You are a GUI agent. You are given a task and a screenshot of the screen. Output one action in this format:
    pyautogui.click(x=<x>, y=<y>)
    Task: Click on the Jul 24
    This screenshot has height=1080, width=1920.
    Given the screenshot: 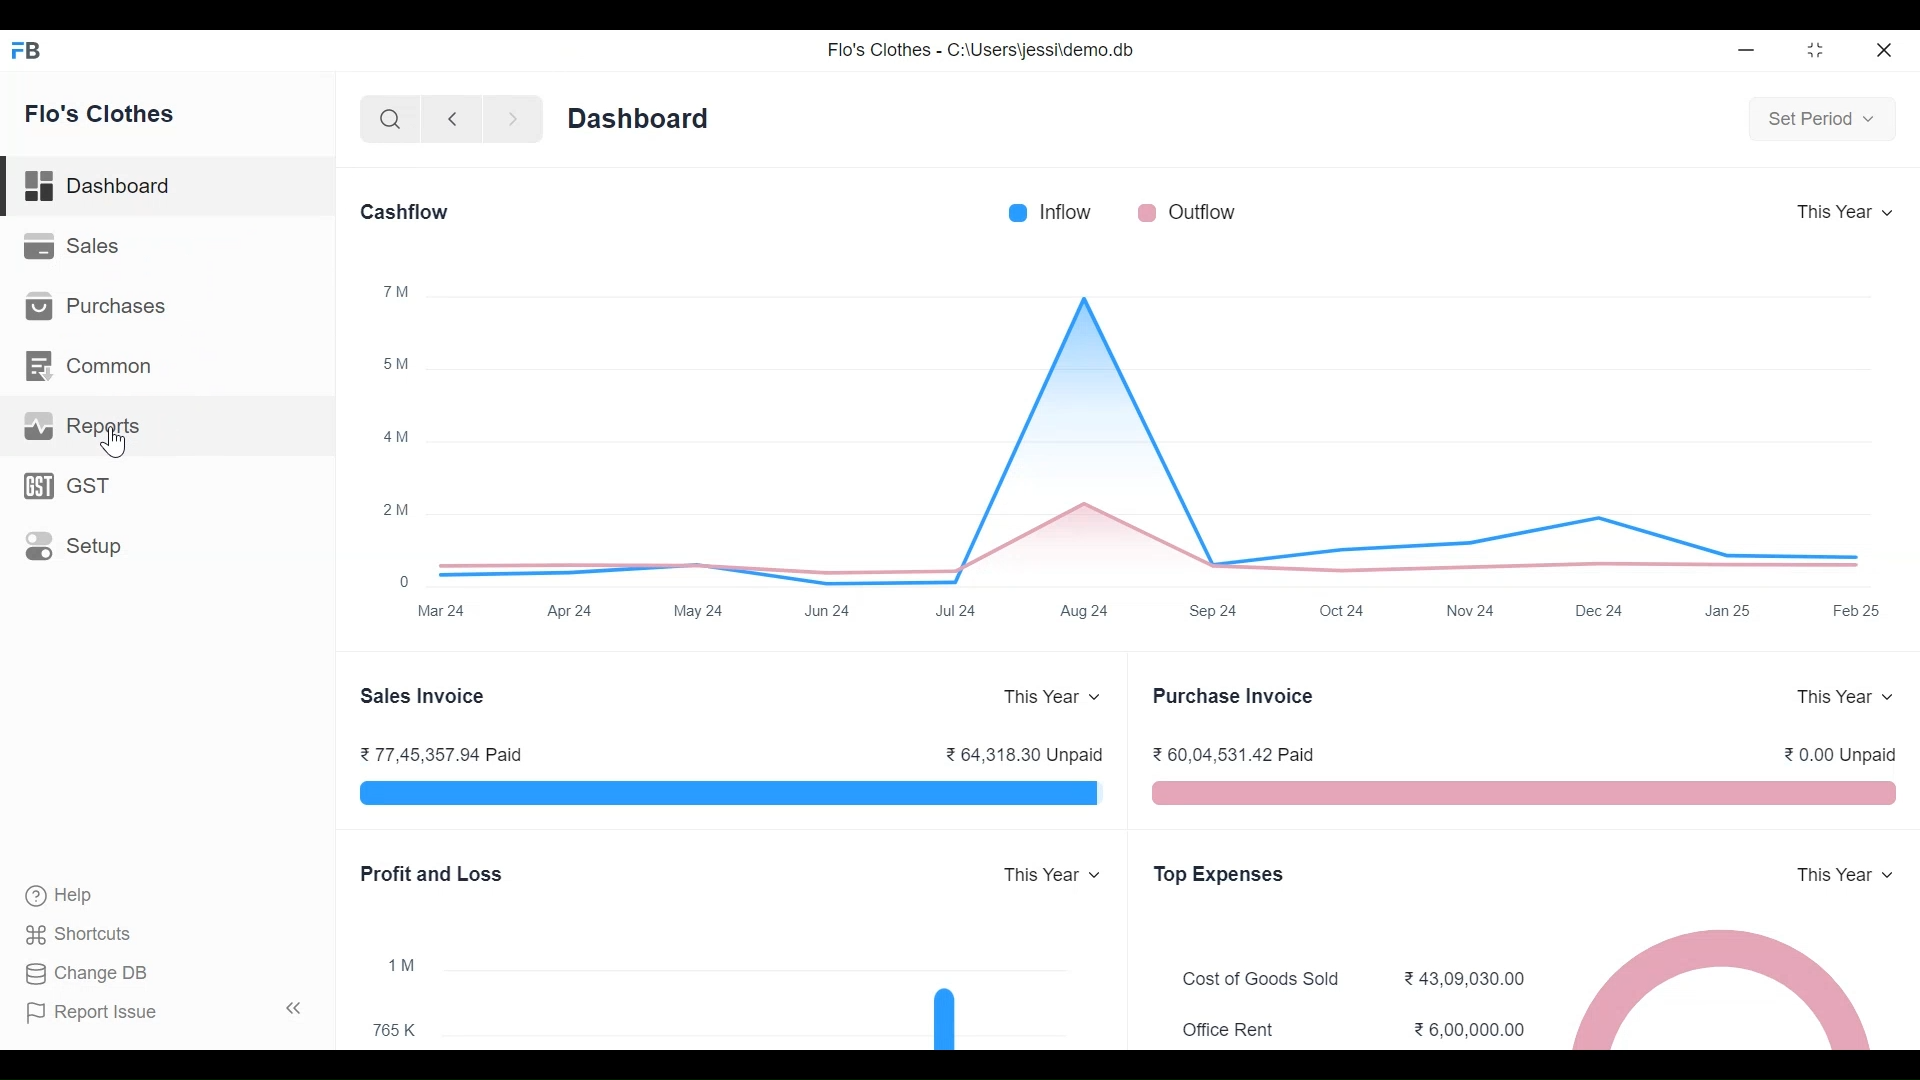 What is the action you would take?
    pyautogui.click(x=956, y=612)
    